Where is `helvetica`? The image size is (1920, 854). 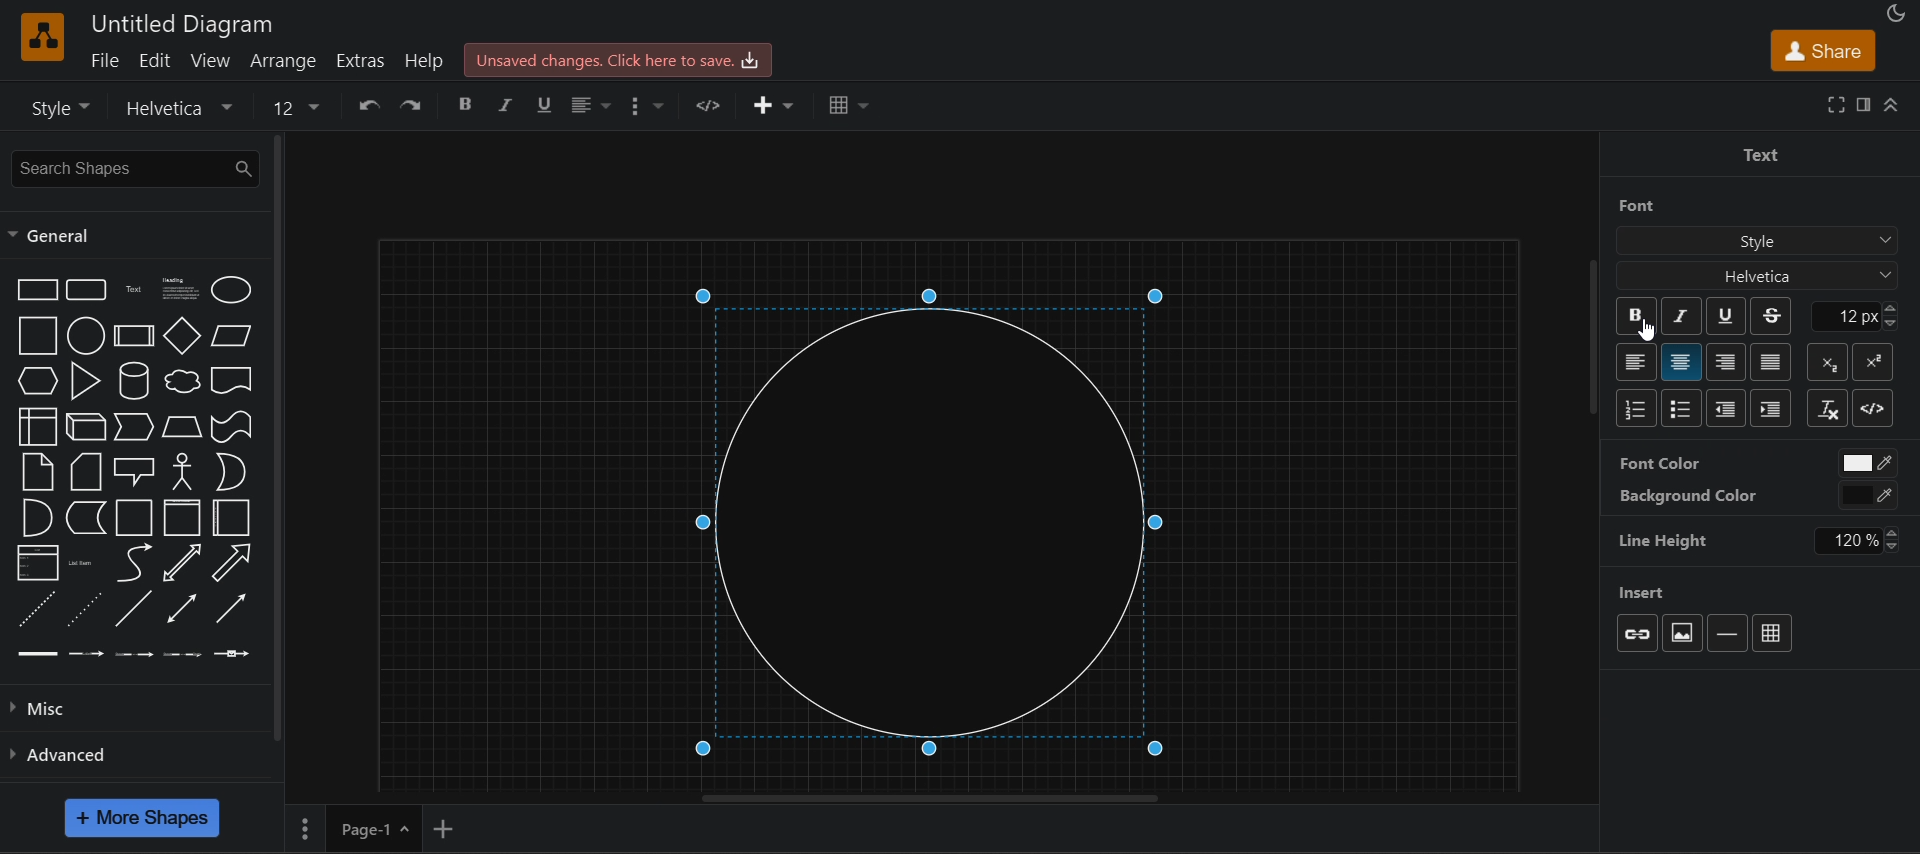 helvetica is located at coordinates (1756, 277).